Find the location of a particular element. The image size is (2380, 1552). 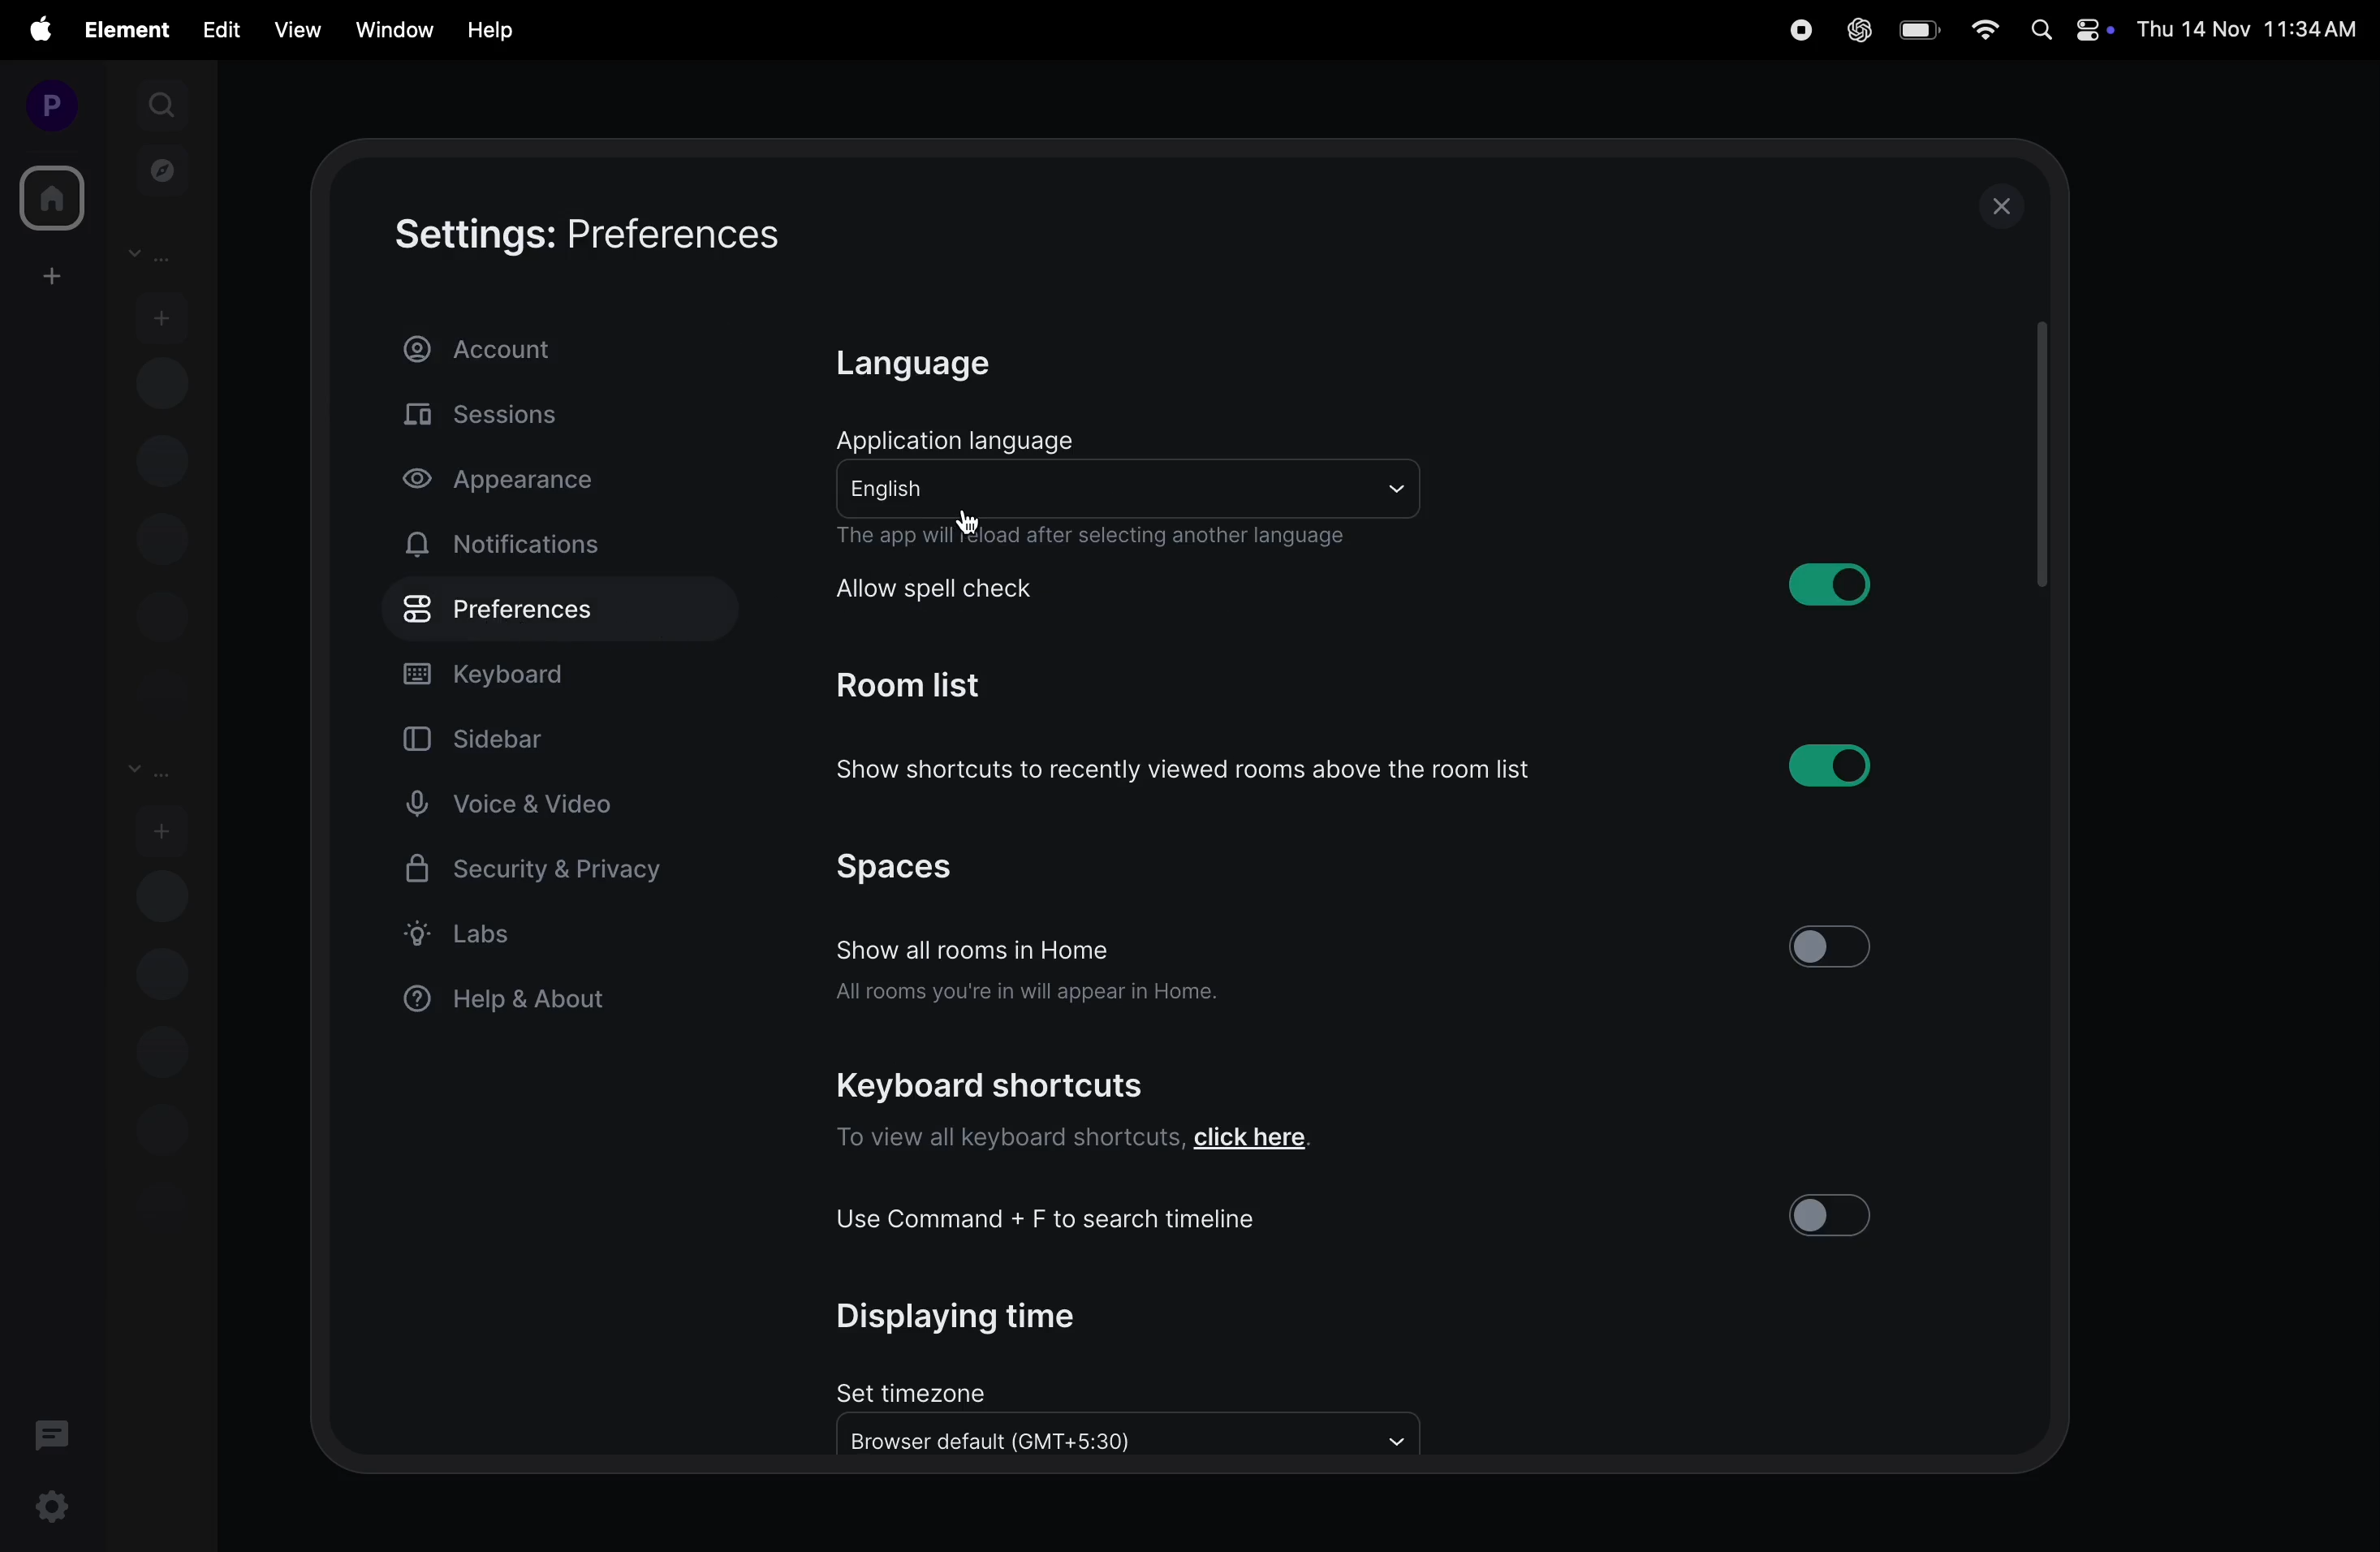

search is located at coordinates (161, 103).